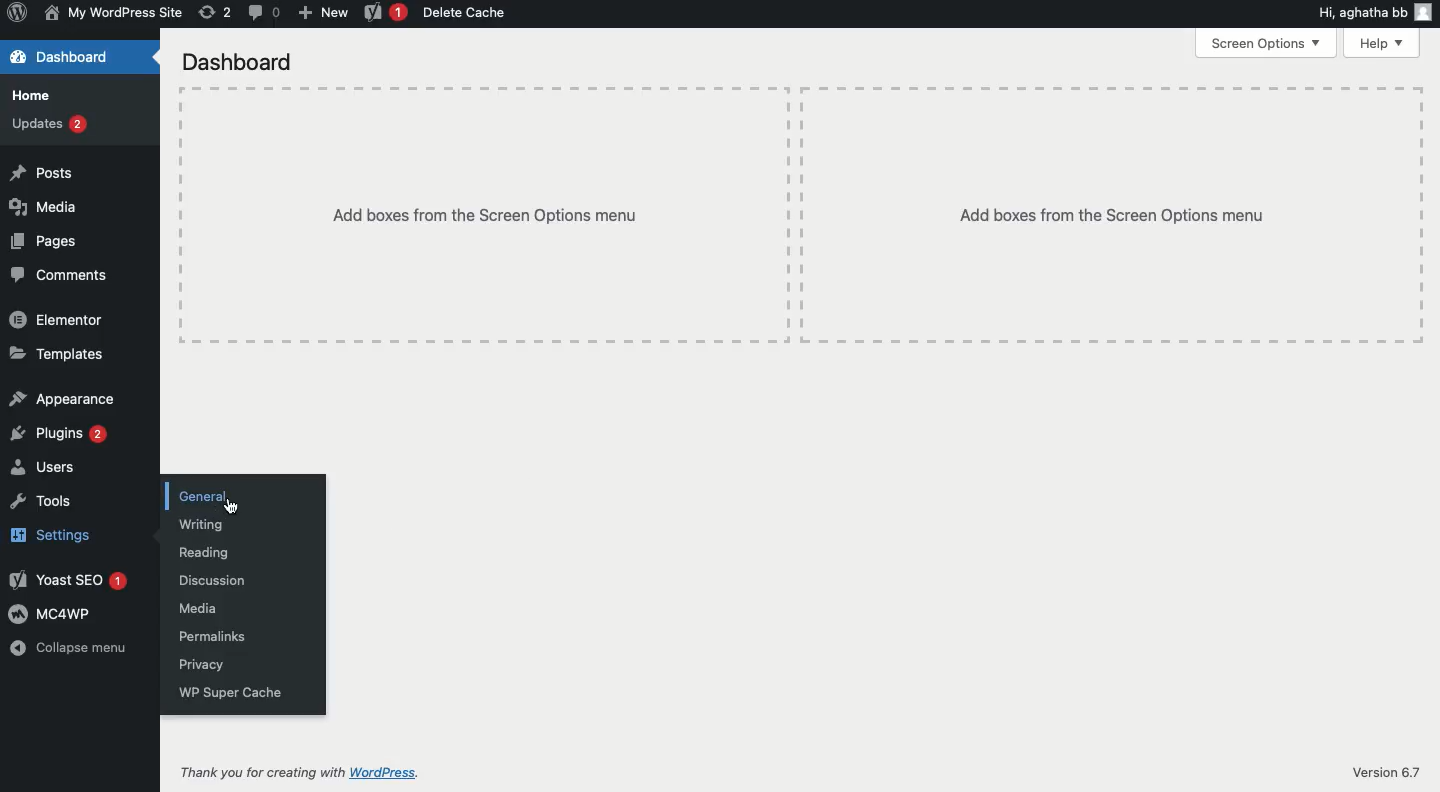  What do you see at coordinates (1389, 770) in the screenshot?
I see `Version 6.7` at bounding box center [1389, 770].